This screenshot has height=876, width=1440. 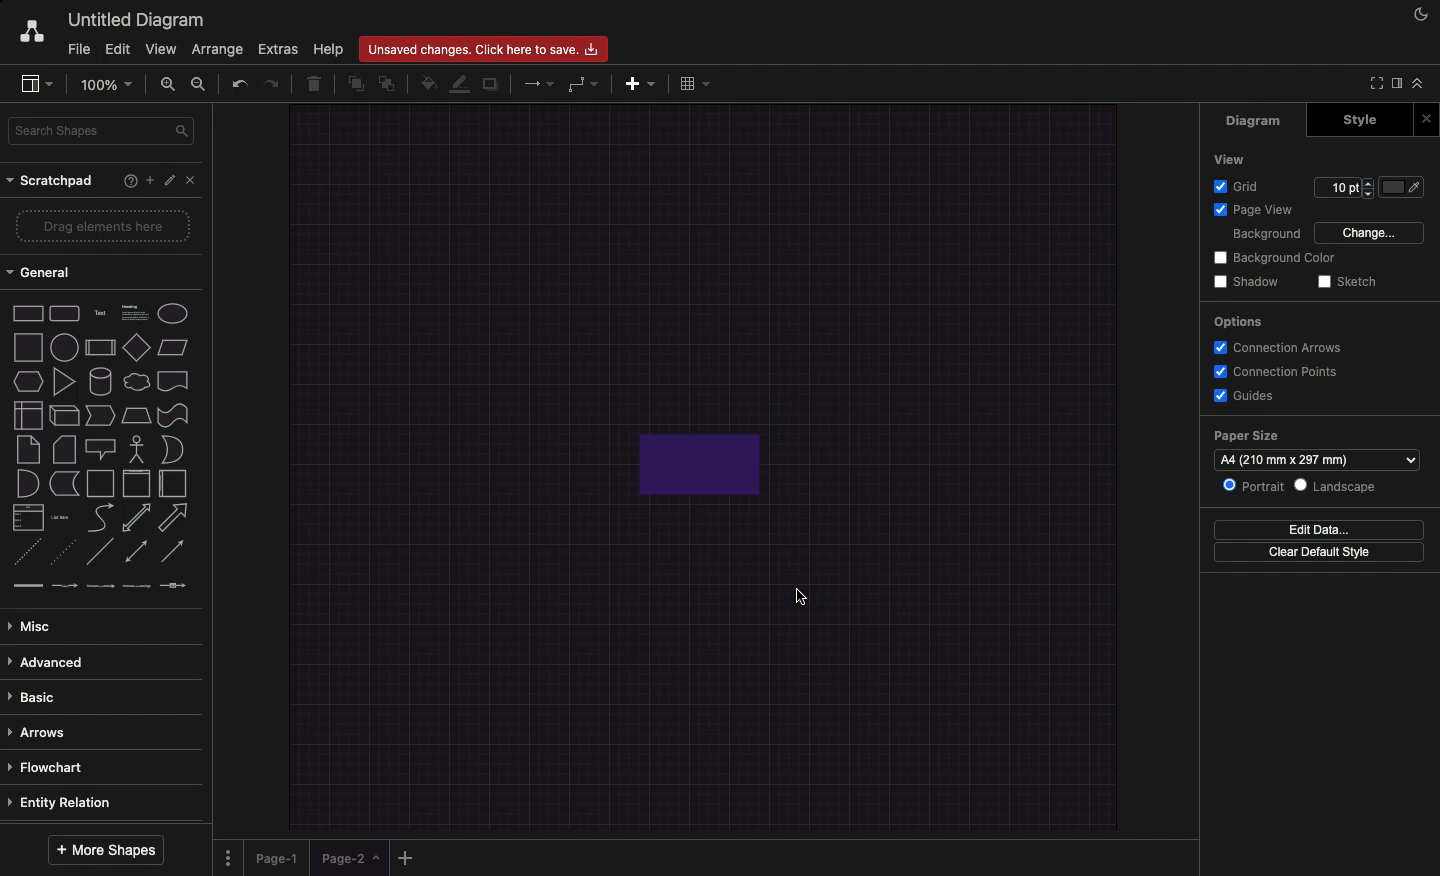 What do you see at coordinates (533, 82) in the screenshot?
I see `Arrows` at bounding box center [533, 82].